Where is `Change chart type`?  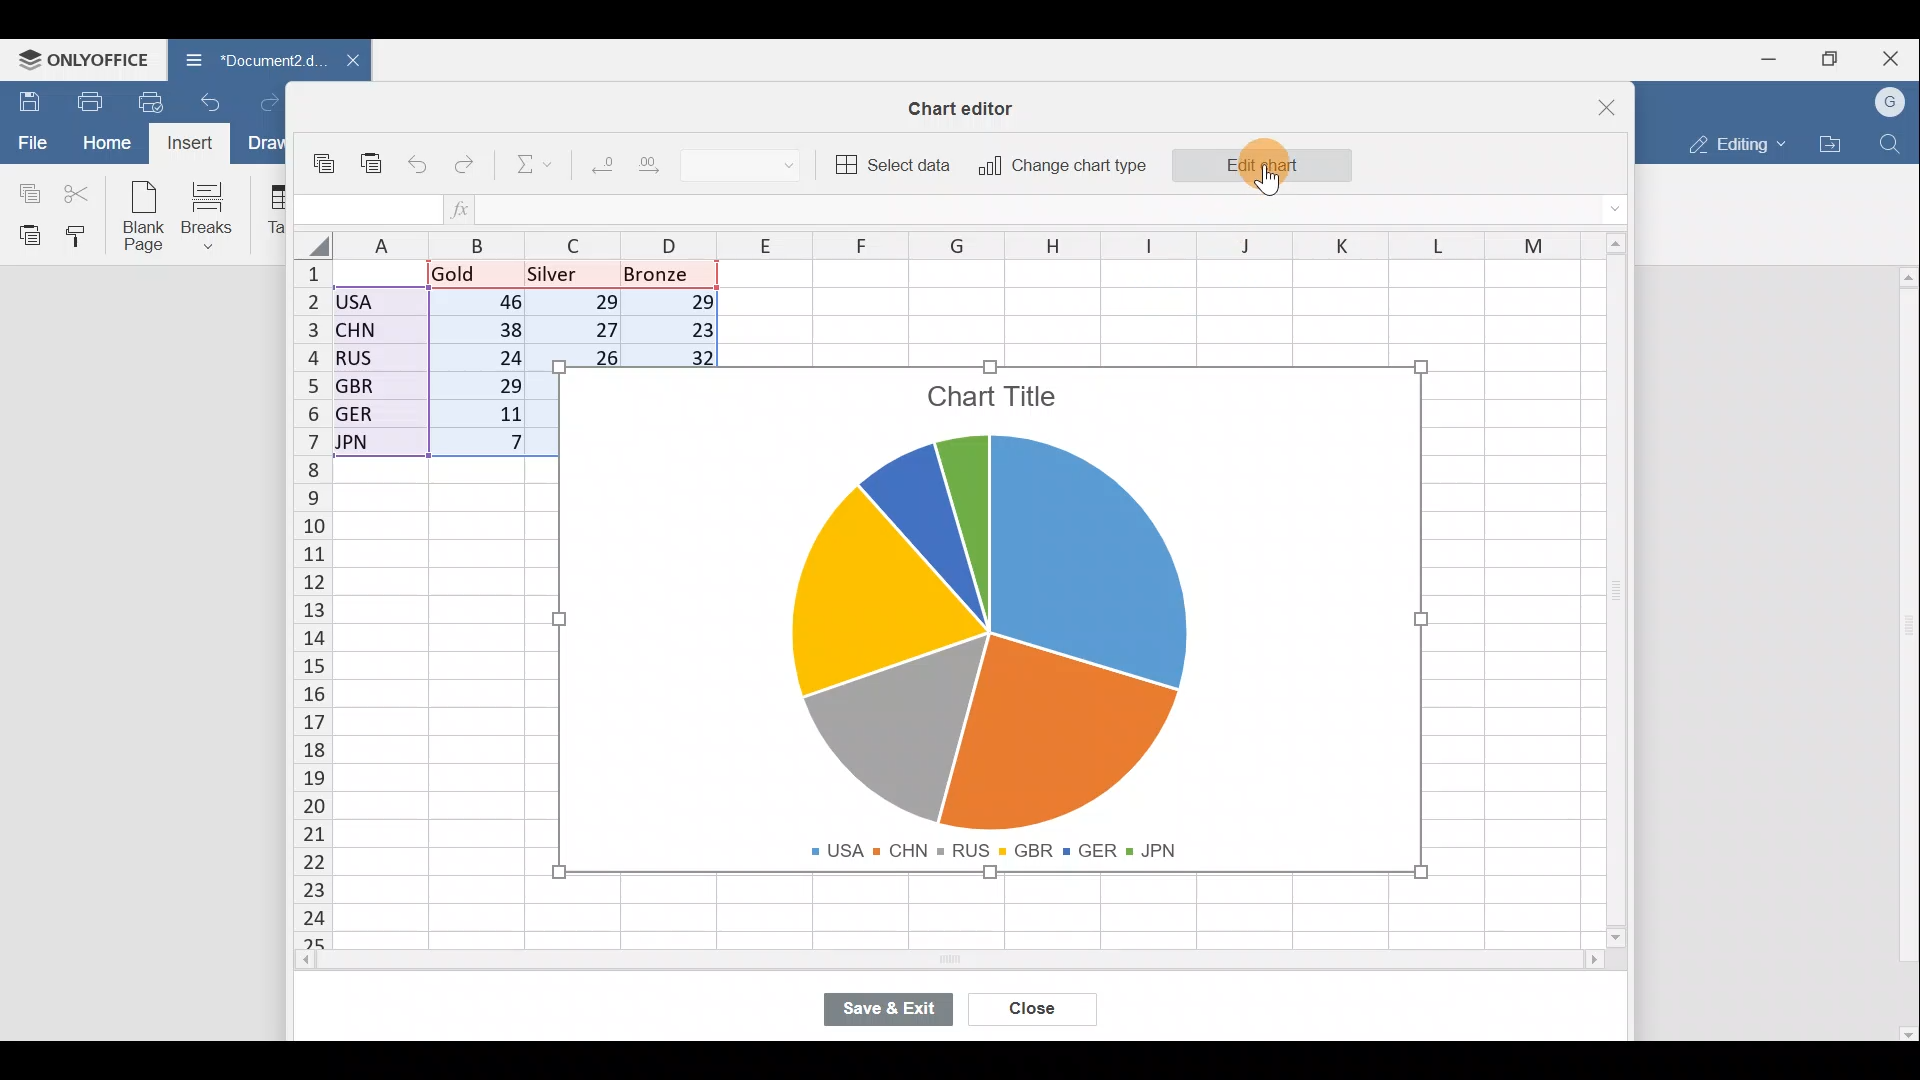 Change chart type is located at coordinates (1056, 167).